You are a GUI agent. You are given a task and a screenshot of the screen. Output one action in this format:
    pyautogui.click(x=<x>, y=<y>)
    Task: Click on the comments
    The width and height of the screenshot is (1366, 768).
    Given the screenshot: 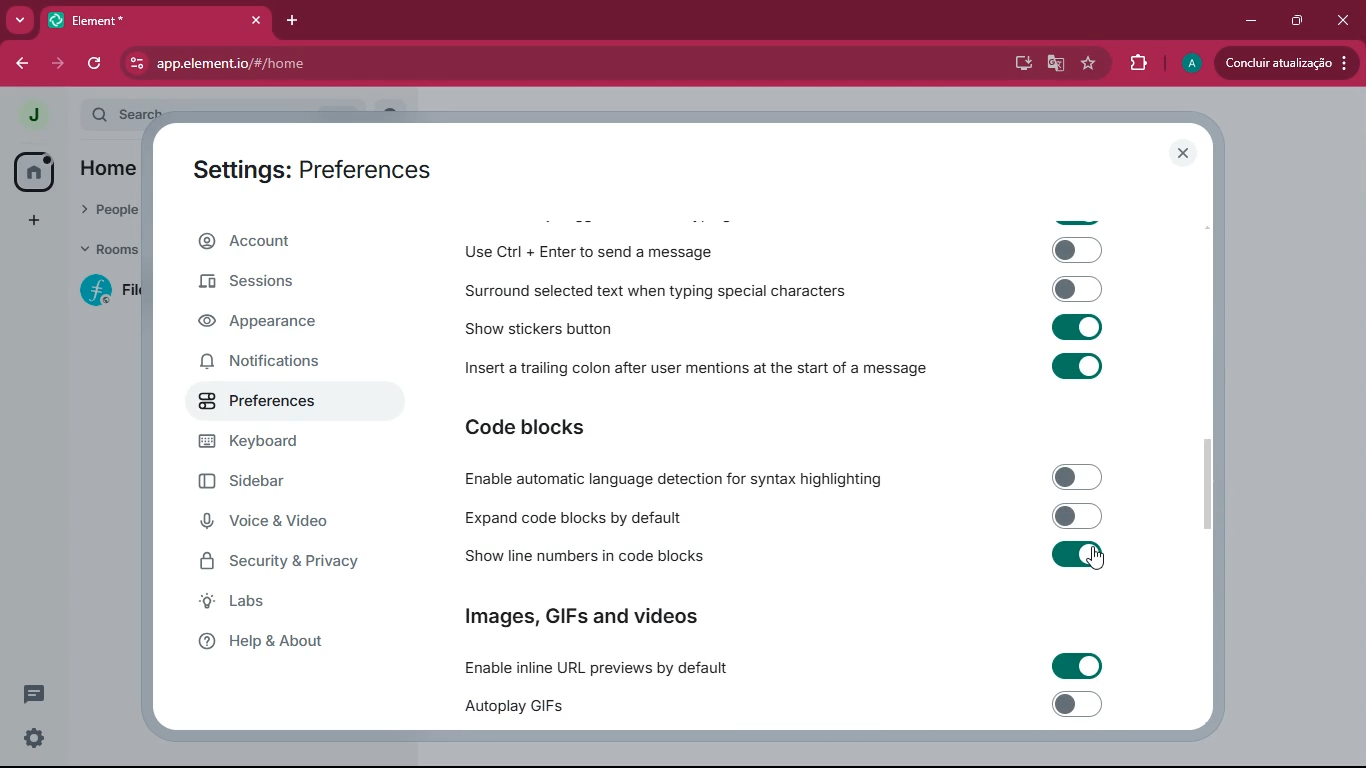 What is the action you would take?
    pyautogui.click(x=34, y=693)
    